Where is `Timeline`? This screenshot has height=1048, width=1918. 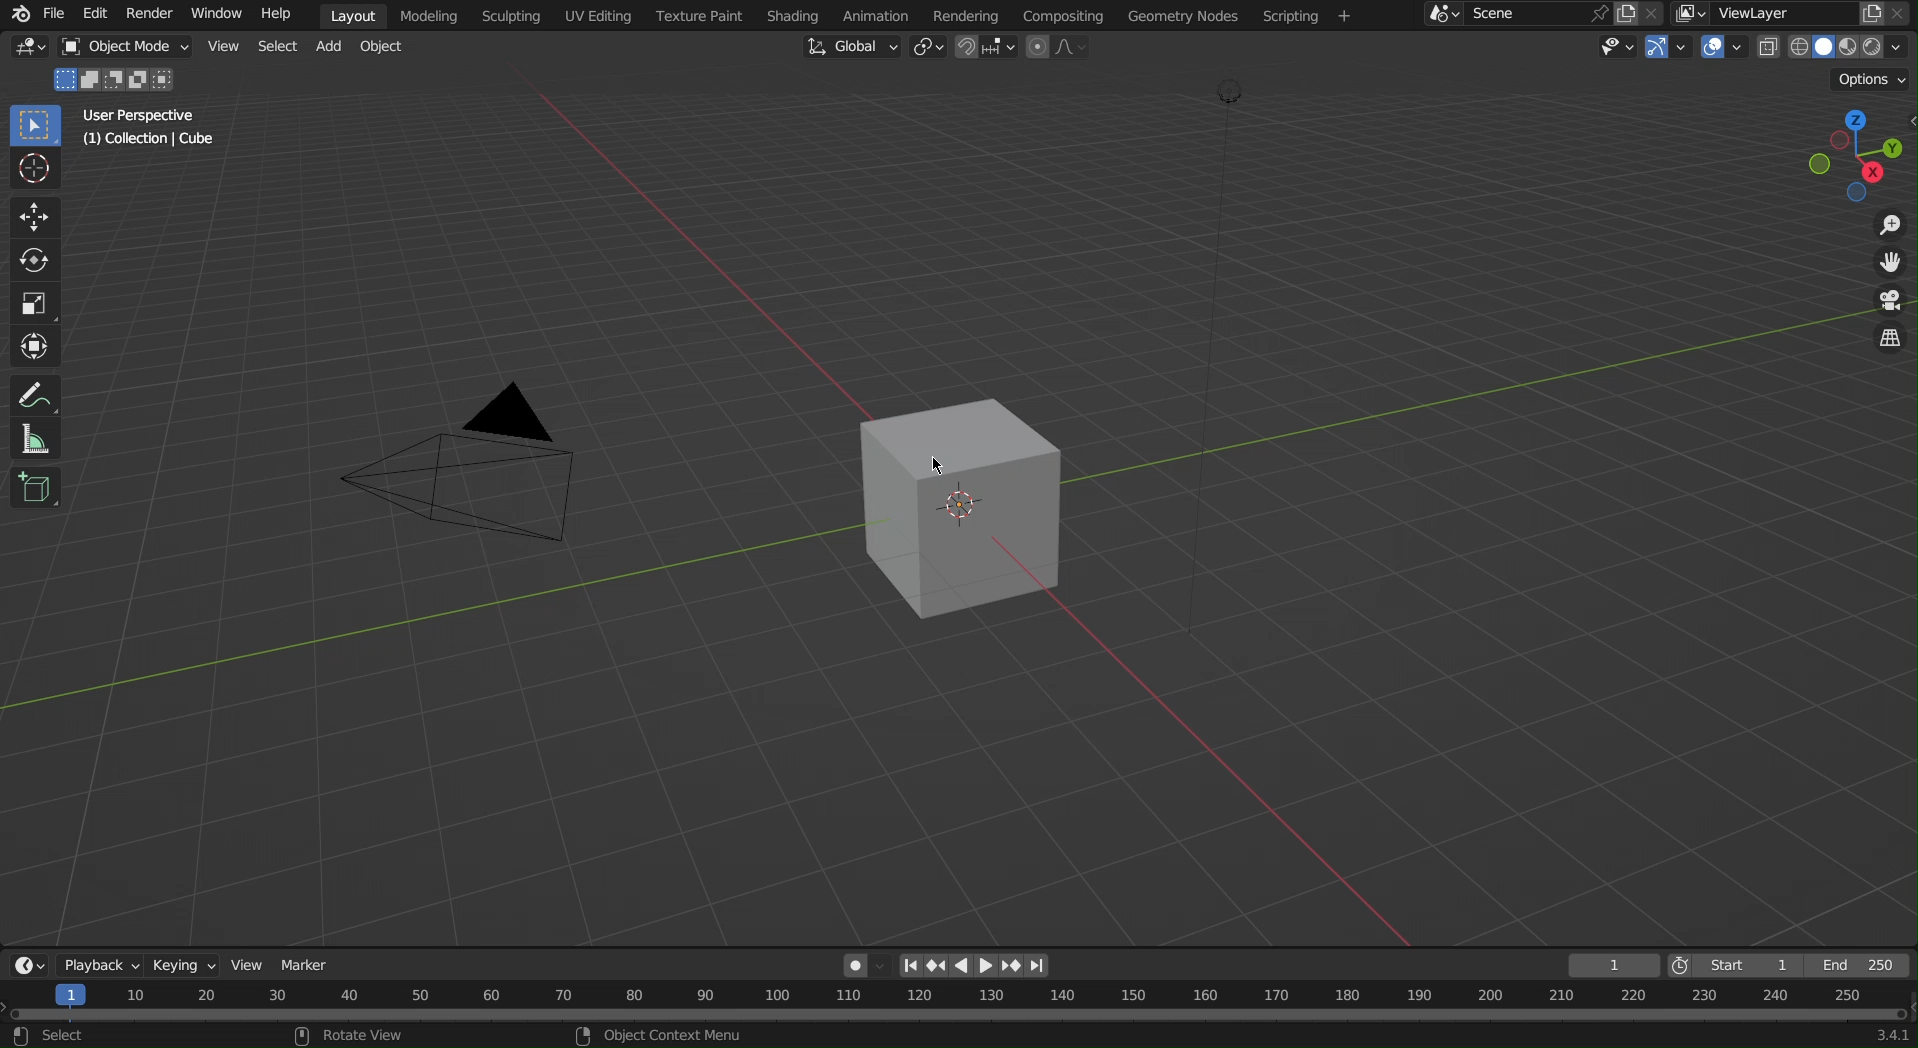 Timeline is located at coordinates (959, 1016).